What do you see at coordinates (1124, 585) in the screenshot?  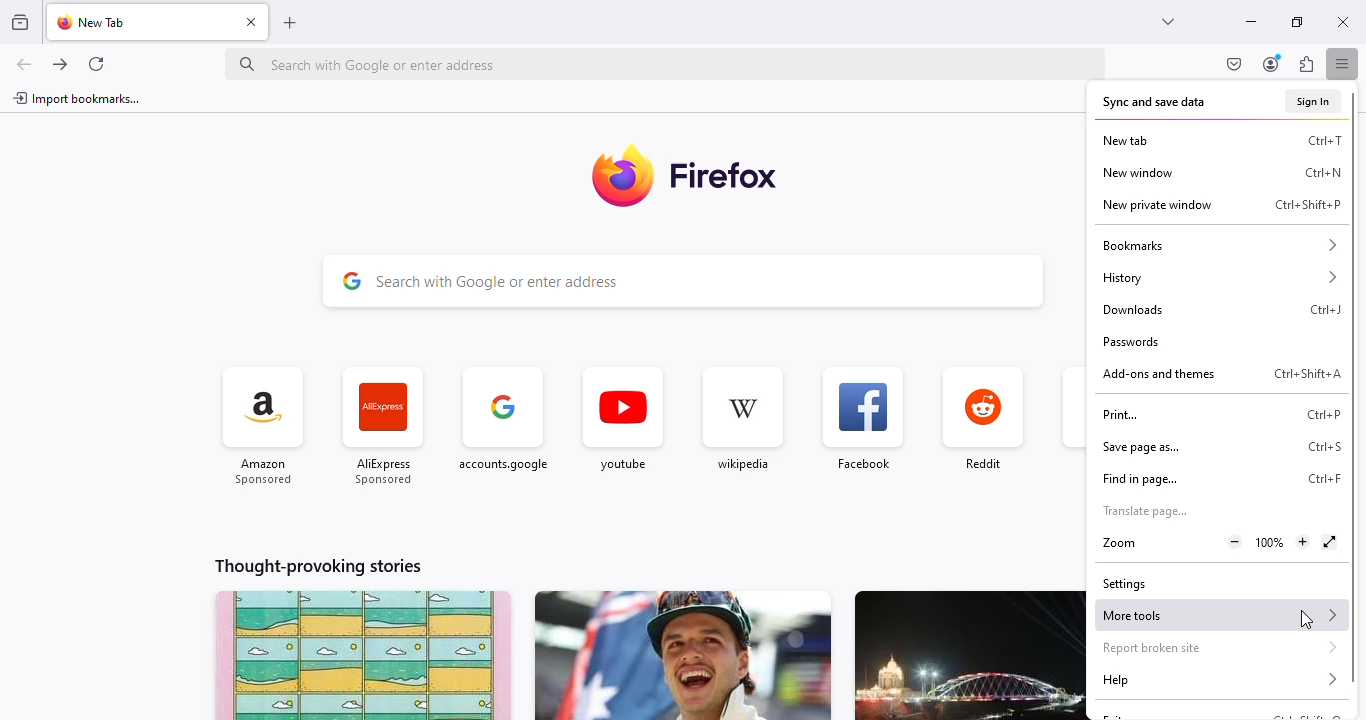 I see `settings` at bounding box center [1124, 585].